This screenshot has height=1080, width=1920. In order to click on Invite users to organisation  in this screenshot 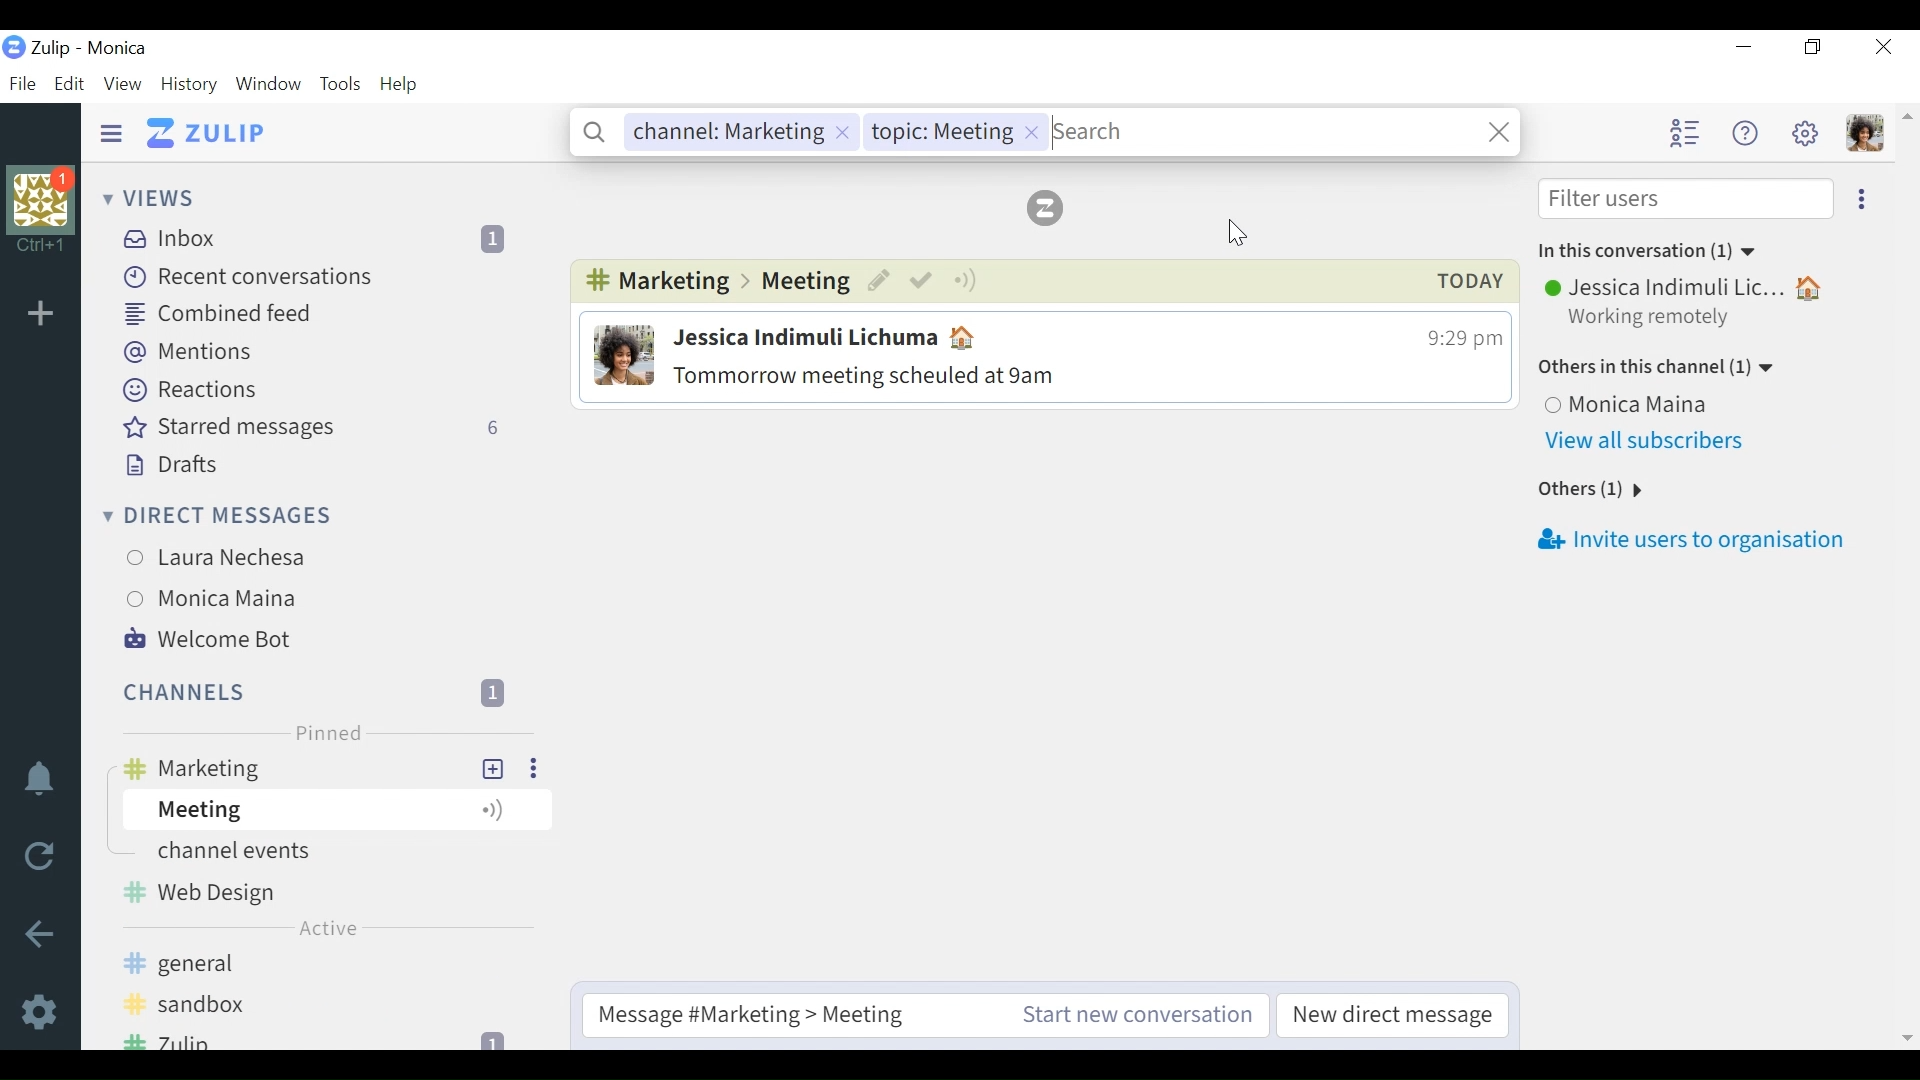, I will do `click(1685, 541)`.